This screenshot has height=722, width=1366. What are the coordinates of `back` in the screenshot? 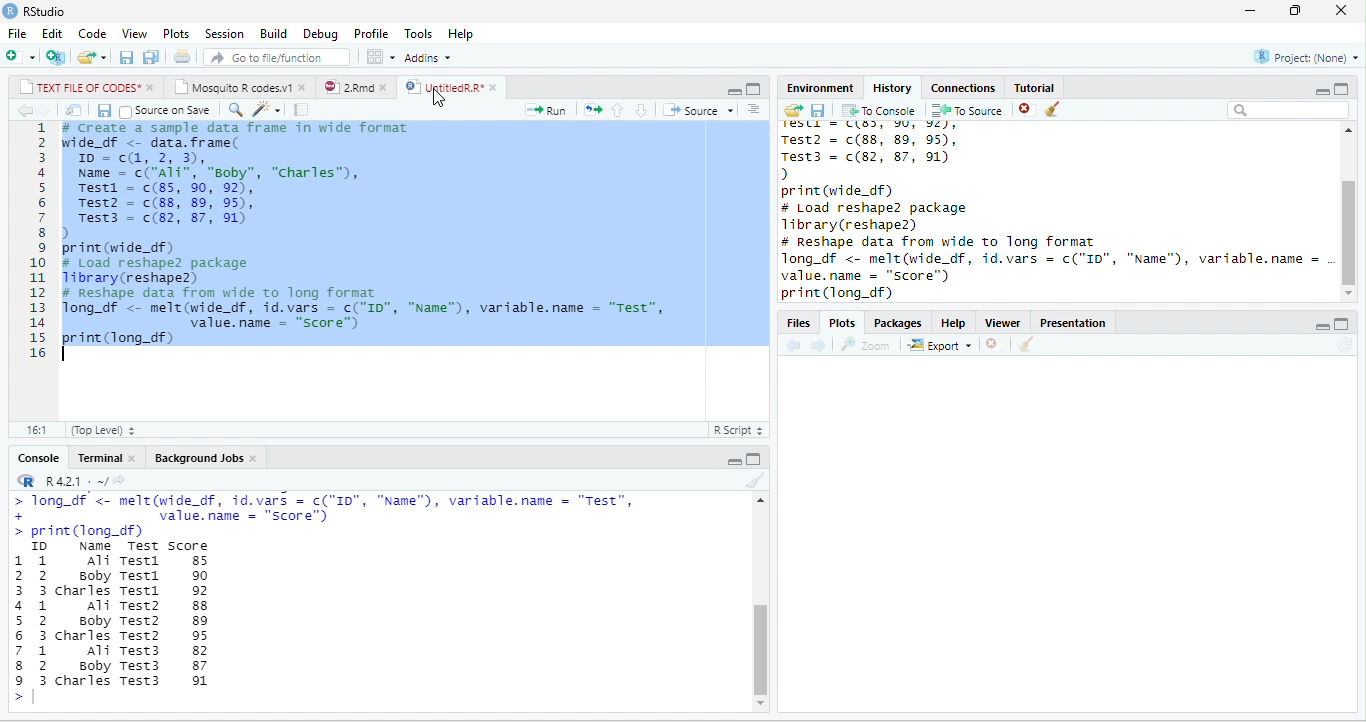 It's located at (23, 110).